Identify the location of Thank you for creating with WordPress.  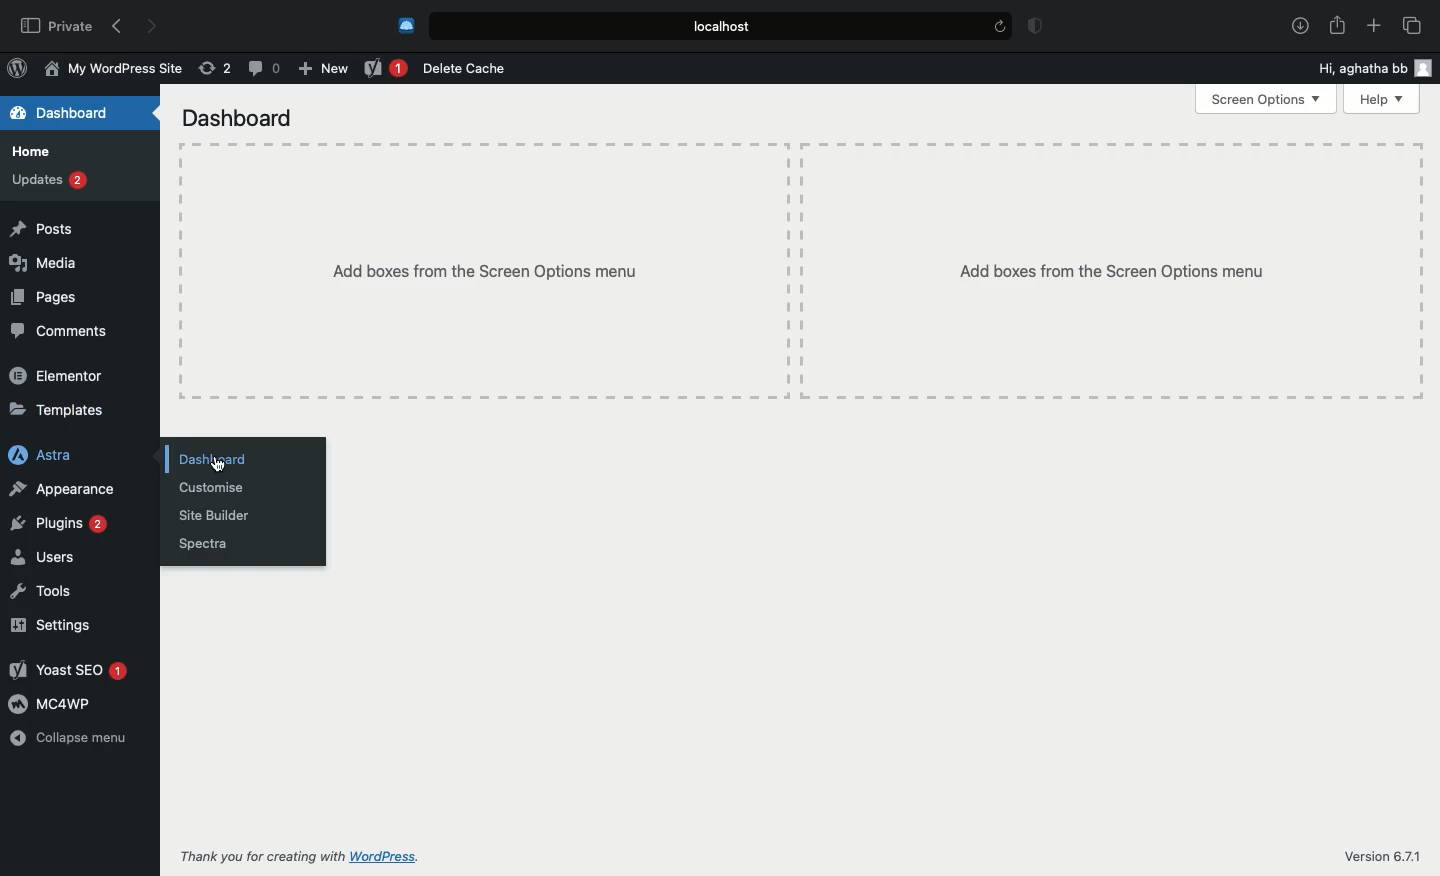
(261, 856).